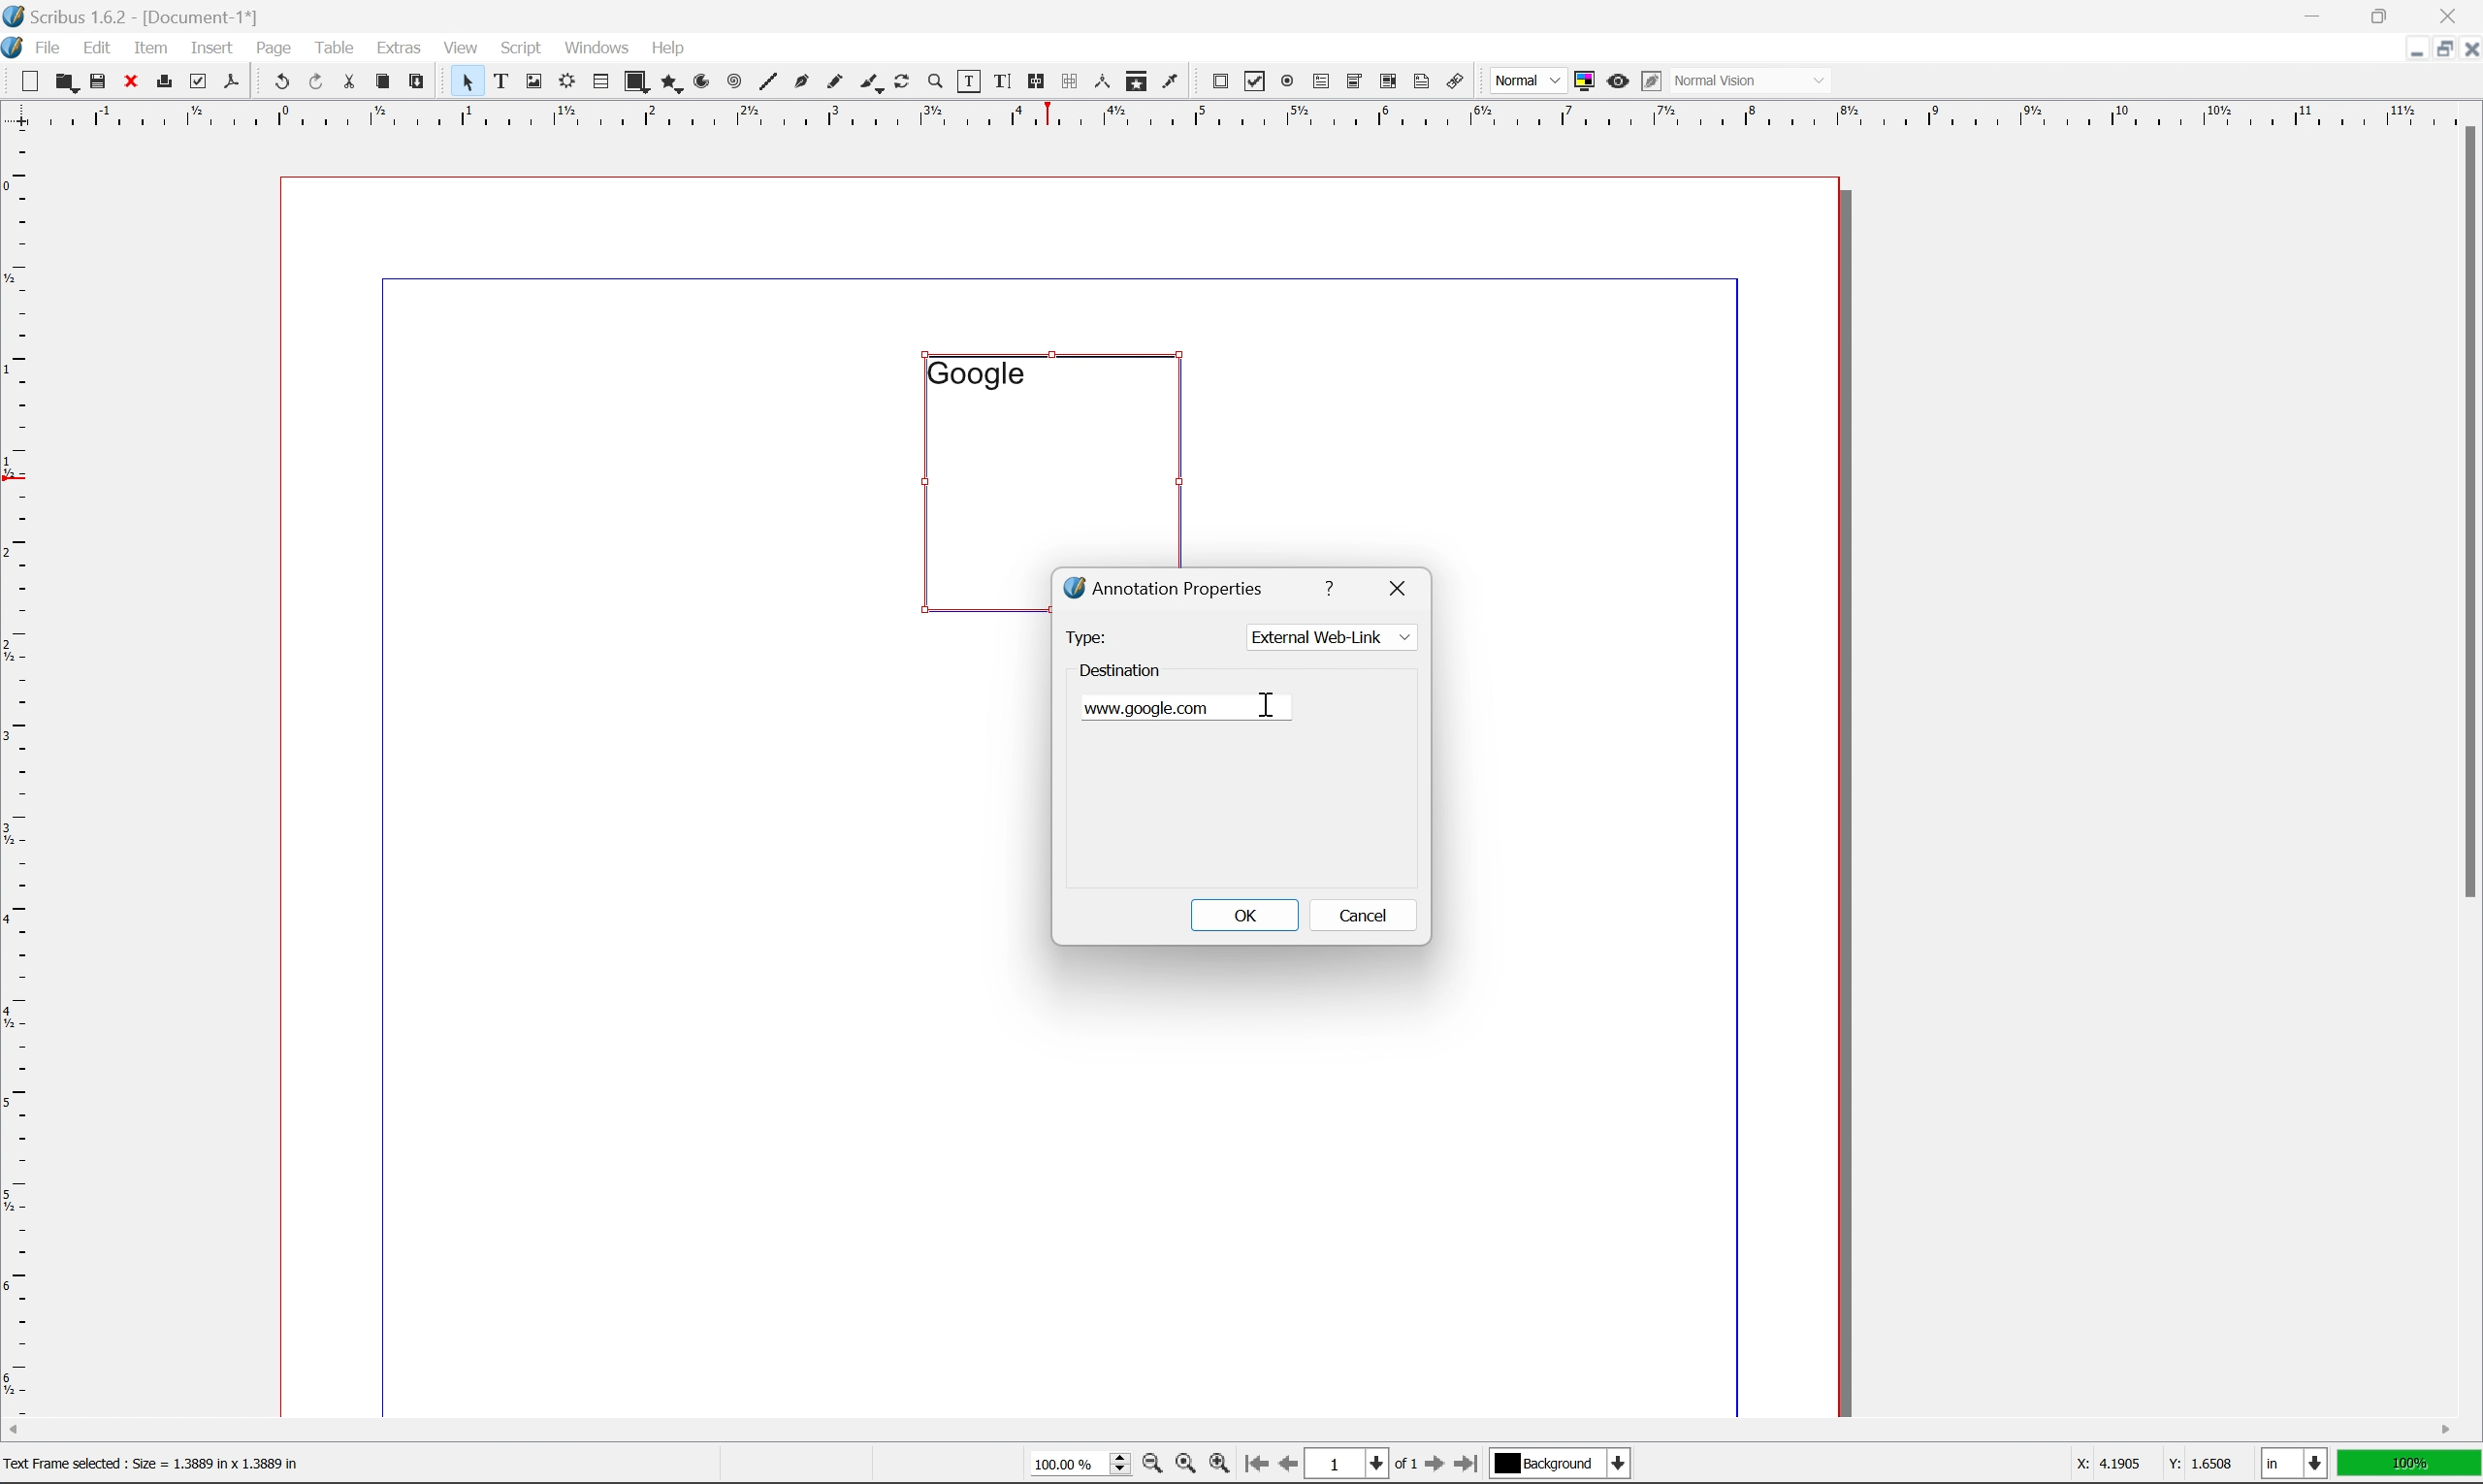 The height and width of the screenshot is (1484, 2483). Describe the element at coordinates (2466, 510) in the screenshot. I see `scroll bar` at that location.